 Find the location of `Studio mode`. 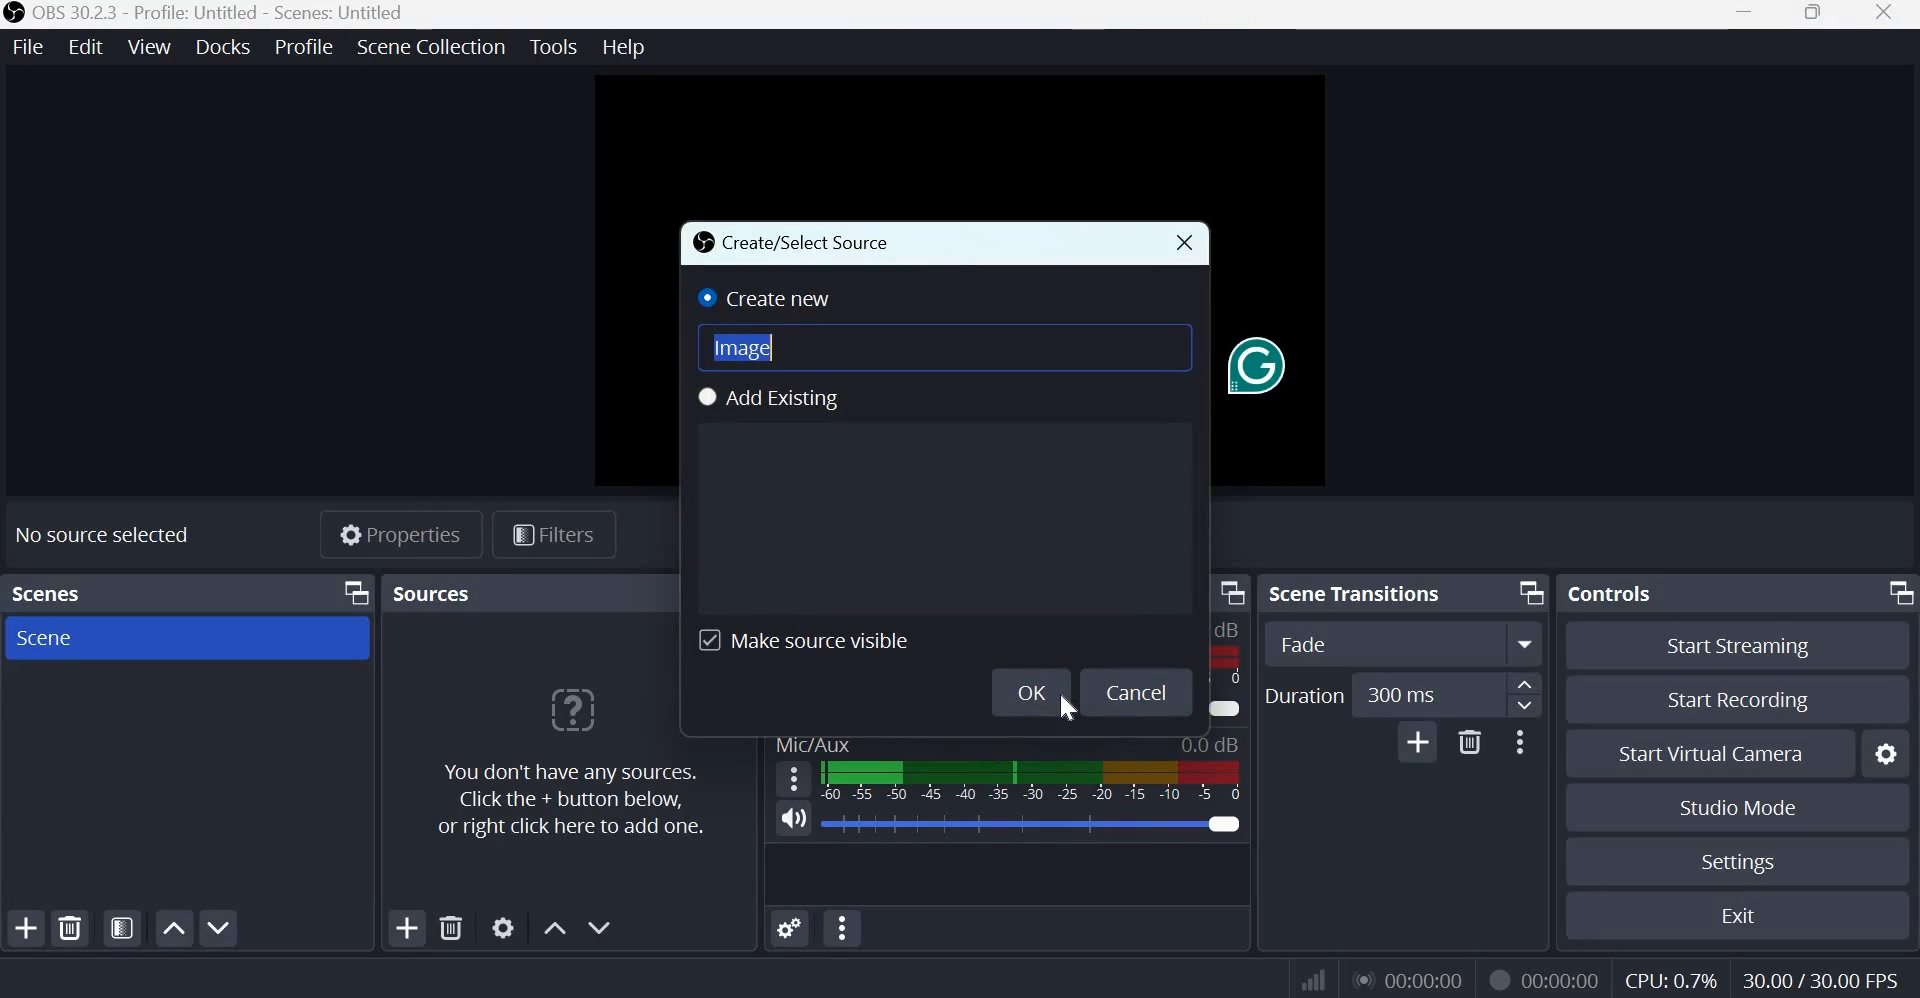

Studio mode is located at coordinates (1739, 806).